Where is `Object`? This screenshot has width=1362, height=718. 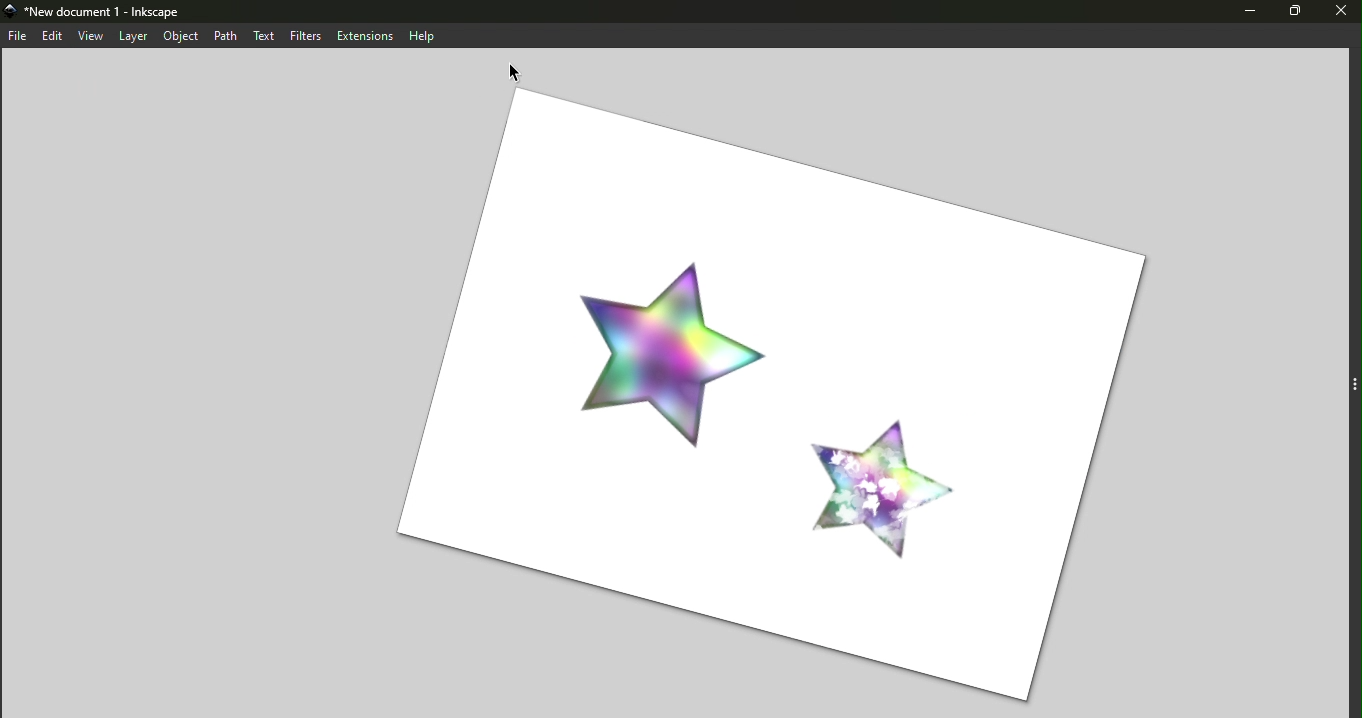 Object is located at coordinates (177, 35).